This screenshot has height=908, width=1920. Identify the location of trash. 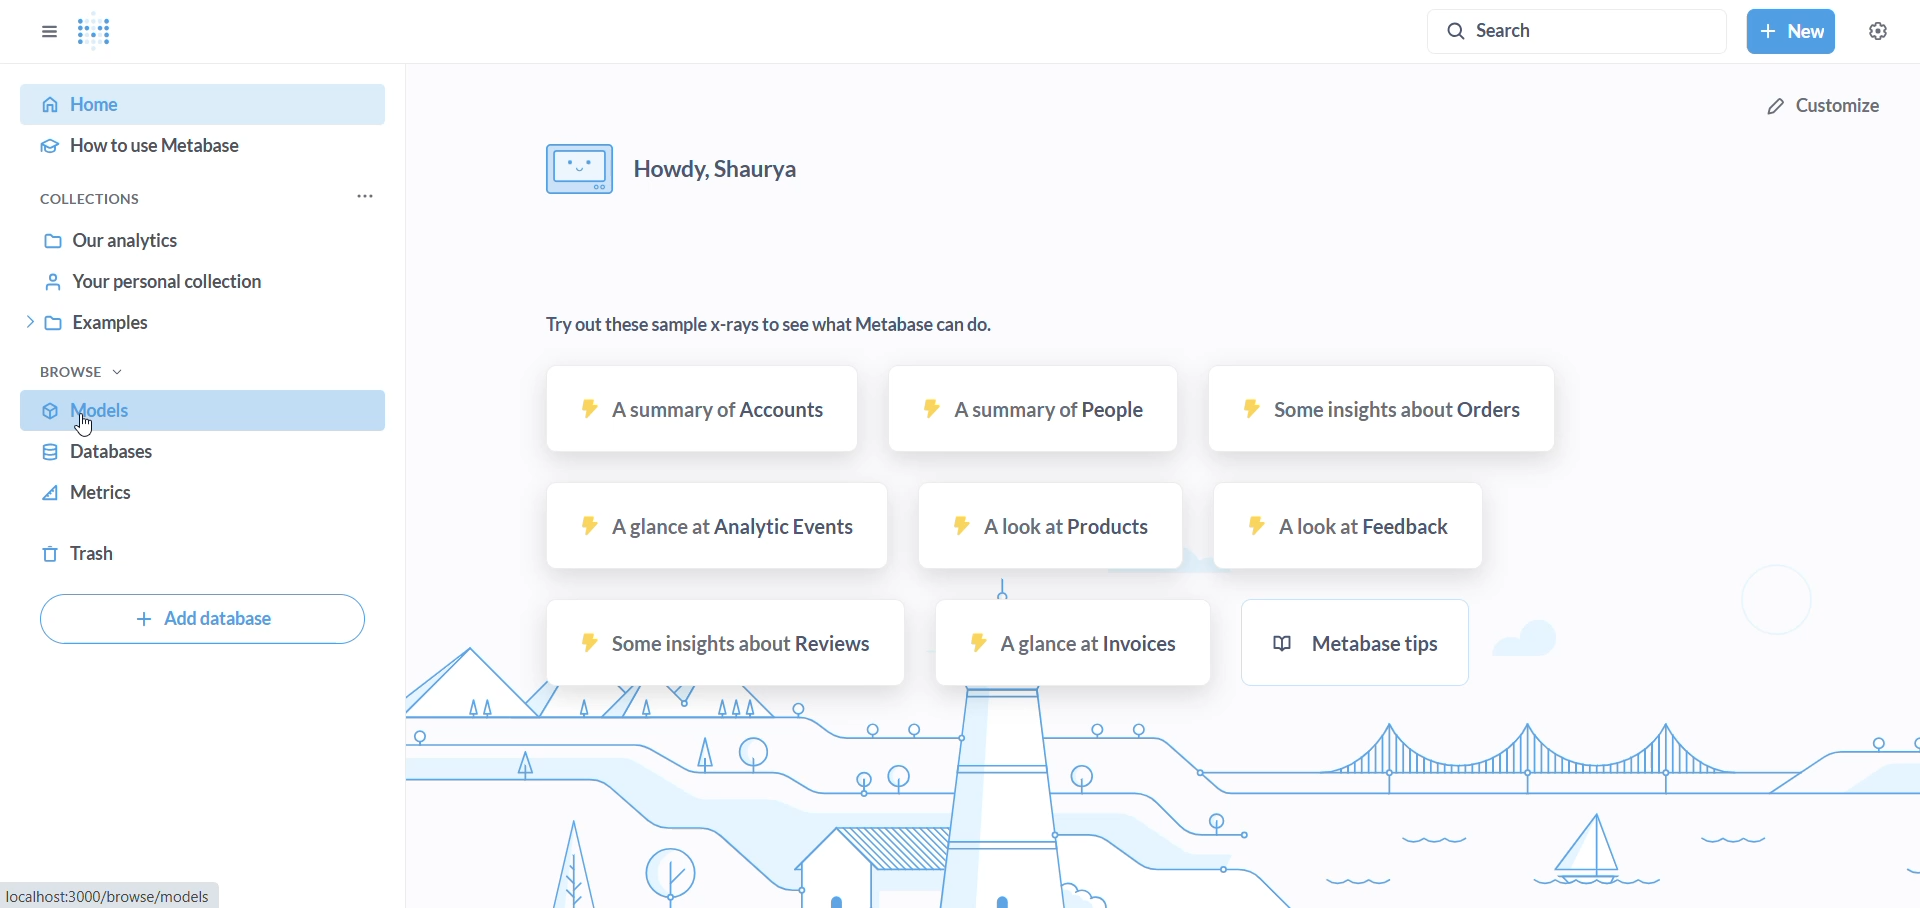
(195, 552).